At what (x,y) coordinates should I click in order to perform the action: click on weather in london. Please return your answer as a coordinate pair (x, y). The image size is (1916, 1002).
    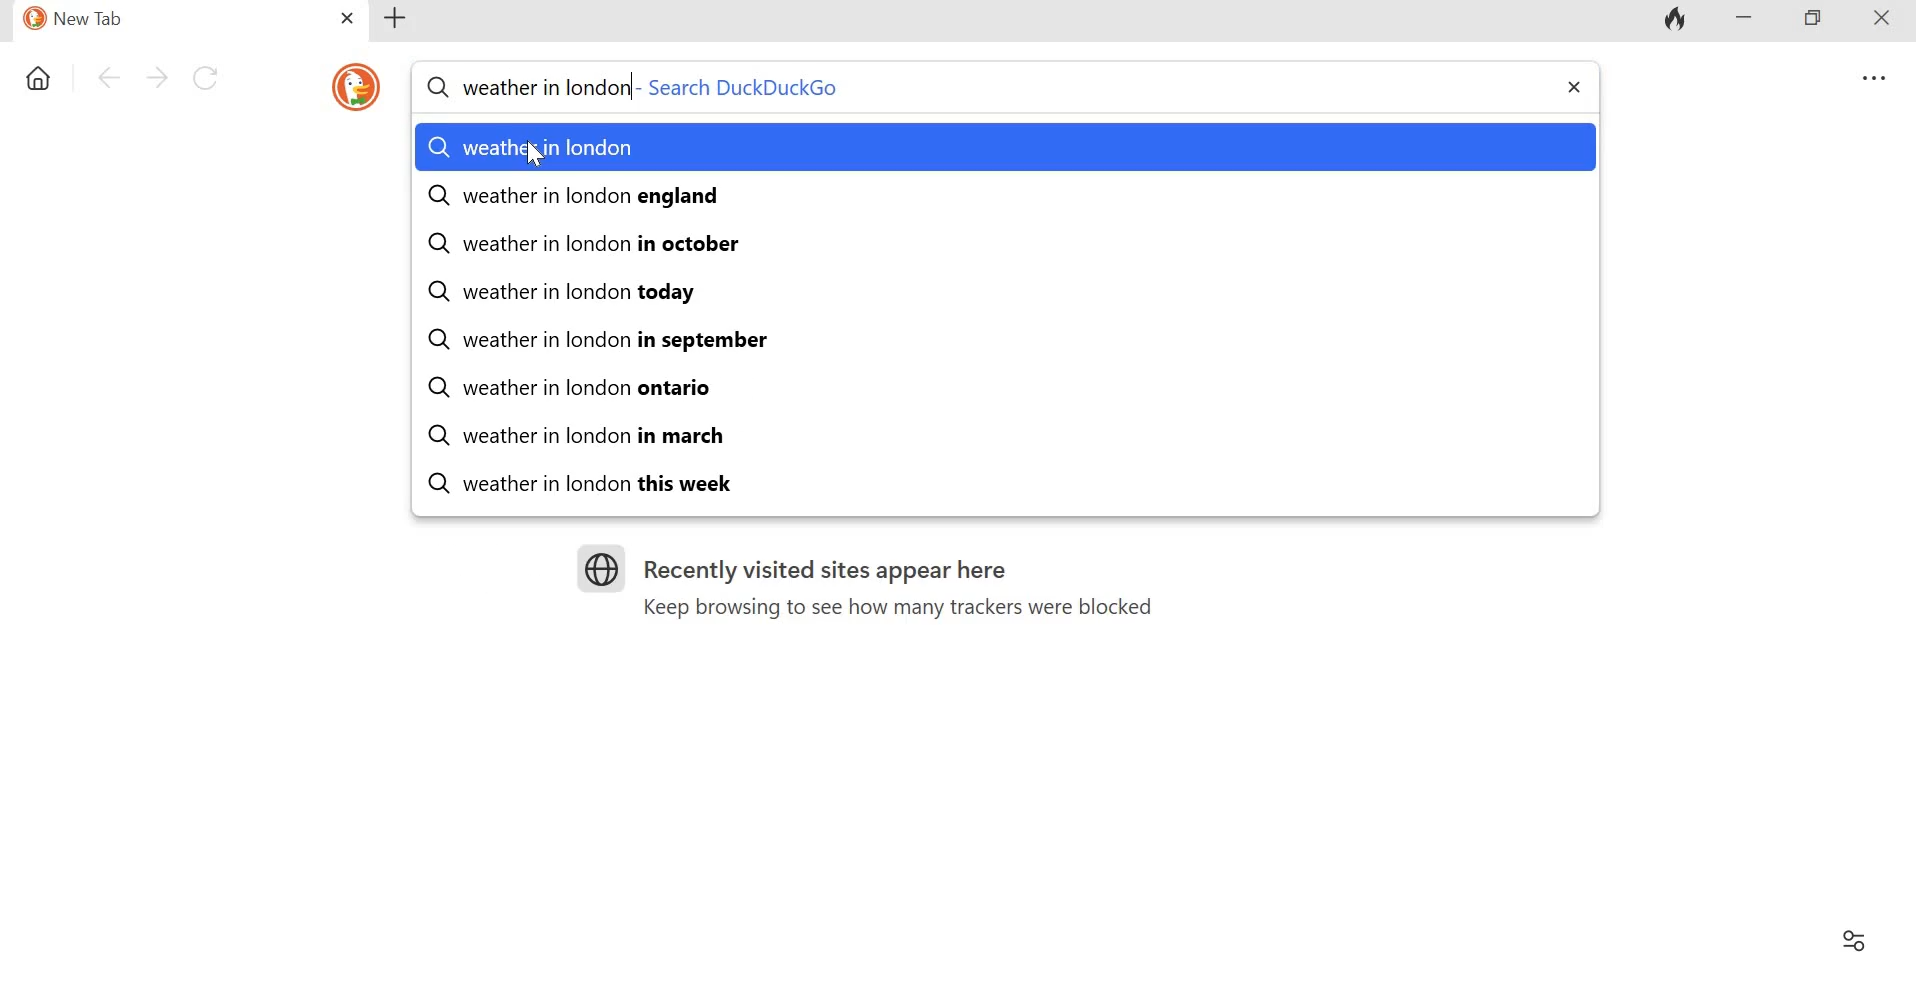
    Looking at the image, I should click on (547, 88).